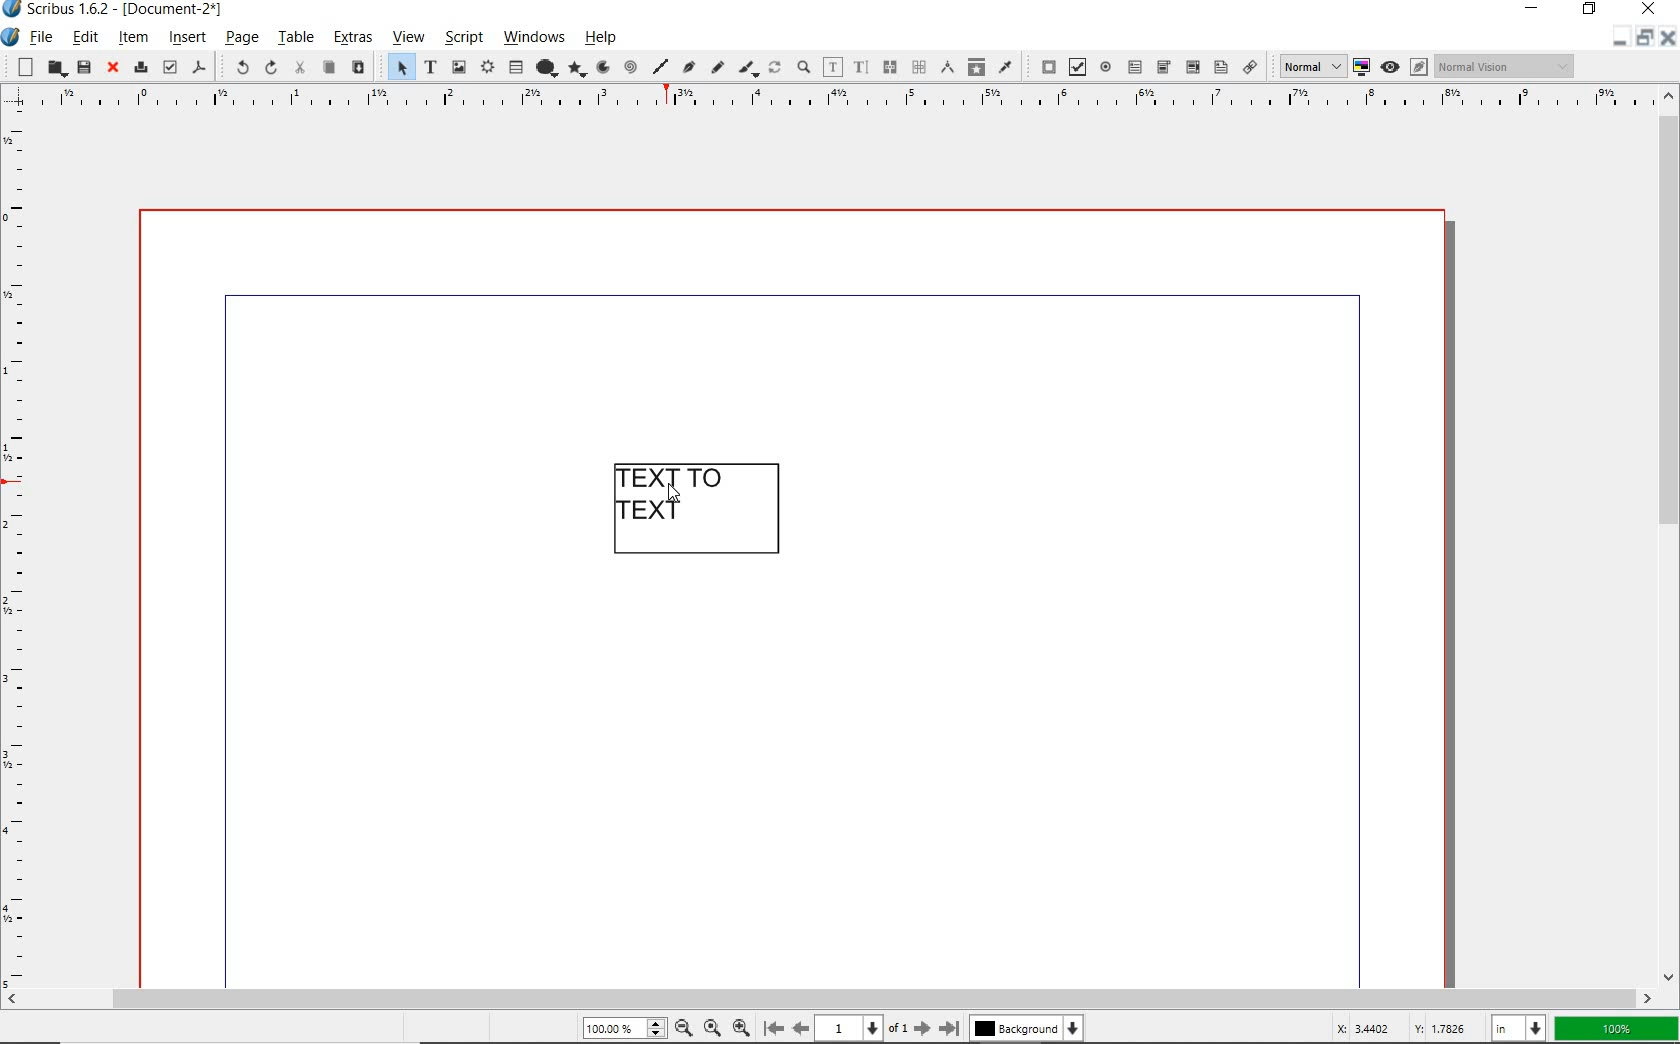  Describe the element at coordinates (1515, 1029) in the screenshot. I see `select unit` at that location.